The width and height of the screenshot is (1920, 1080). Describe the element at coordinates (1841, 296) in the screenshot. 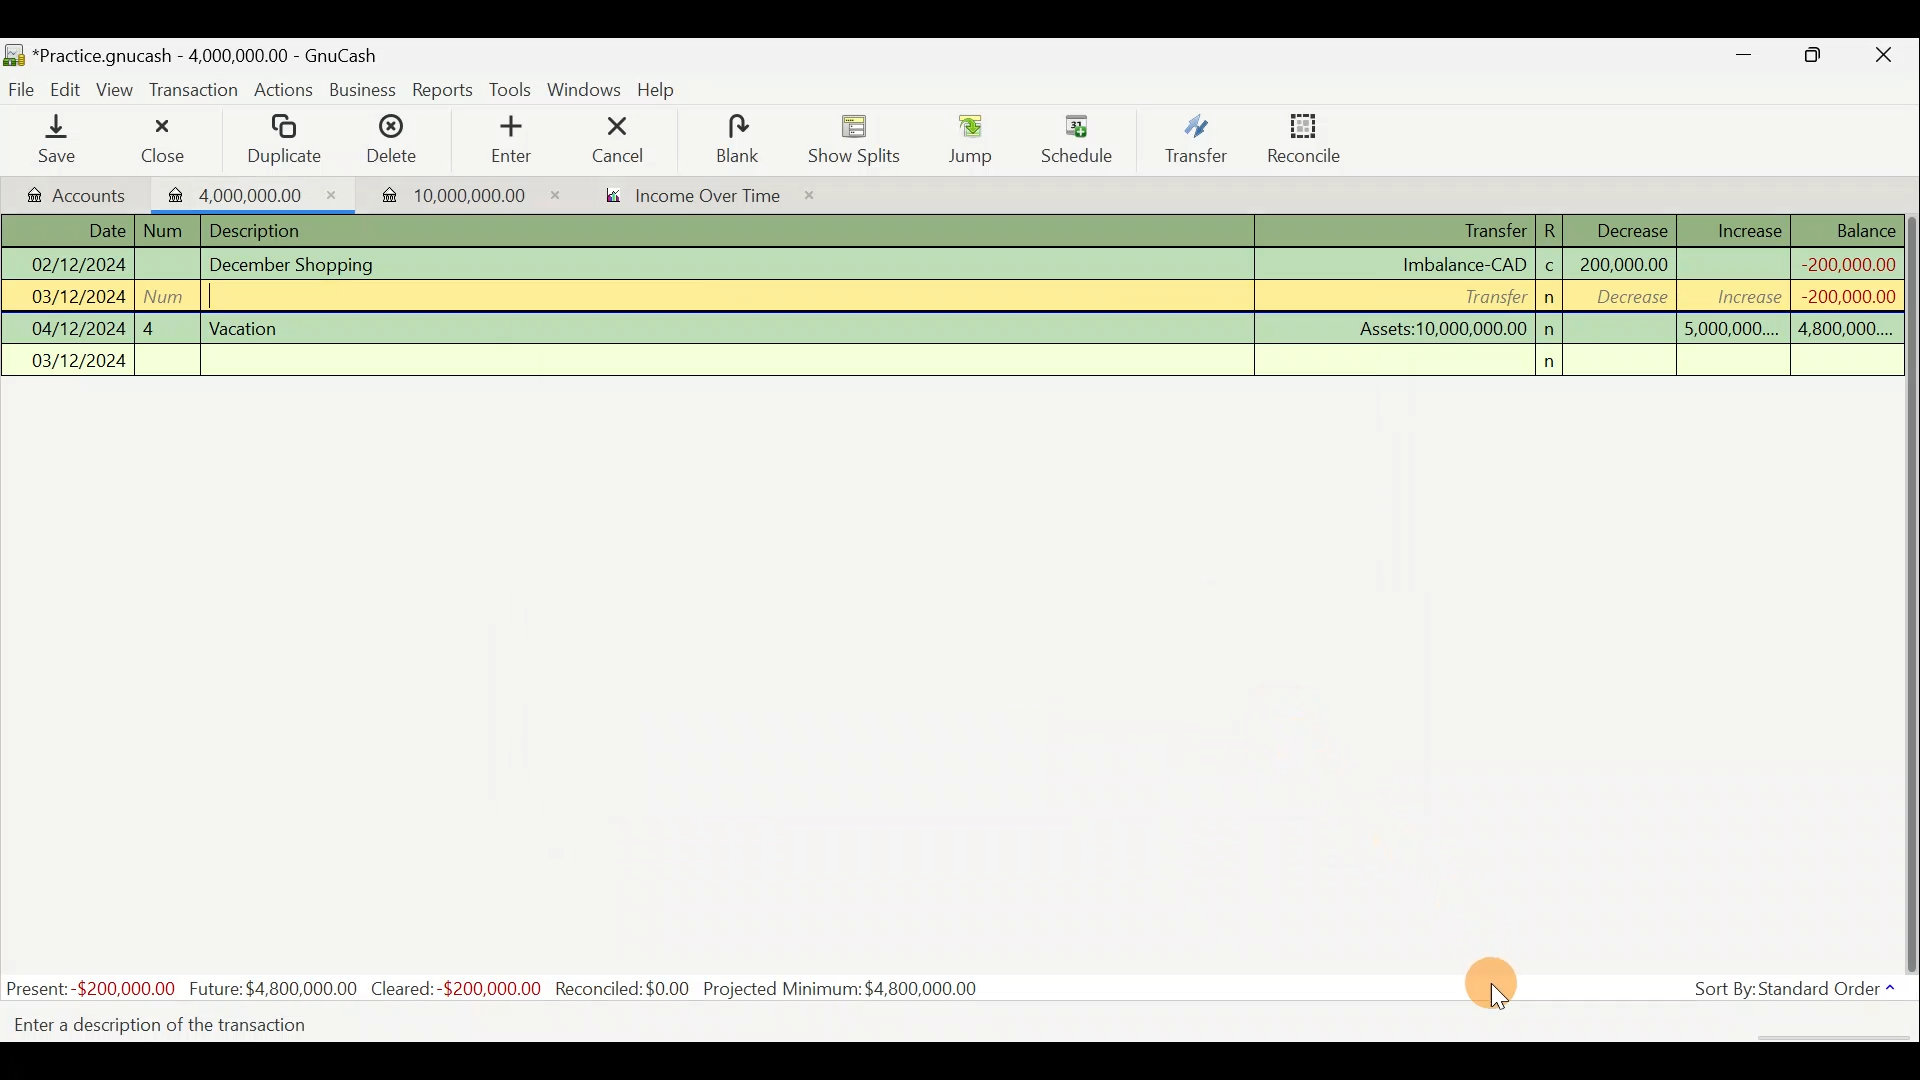

I see `-200,000,000` at that location.